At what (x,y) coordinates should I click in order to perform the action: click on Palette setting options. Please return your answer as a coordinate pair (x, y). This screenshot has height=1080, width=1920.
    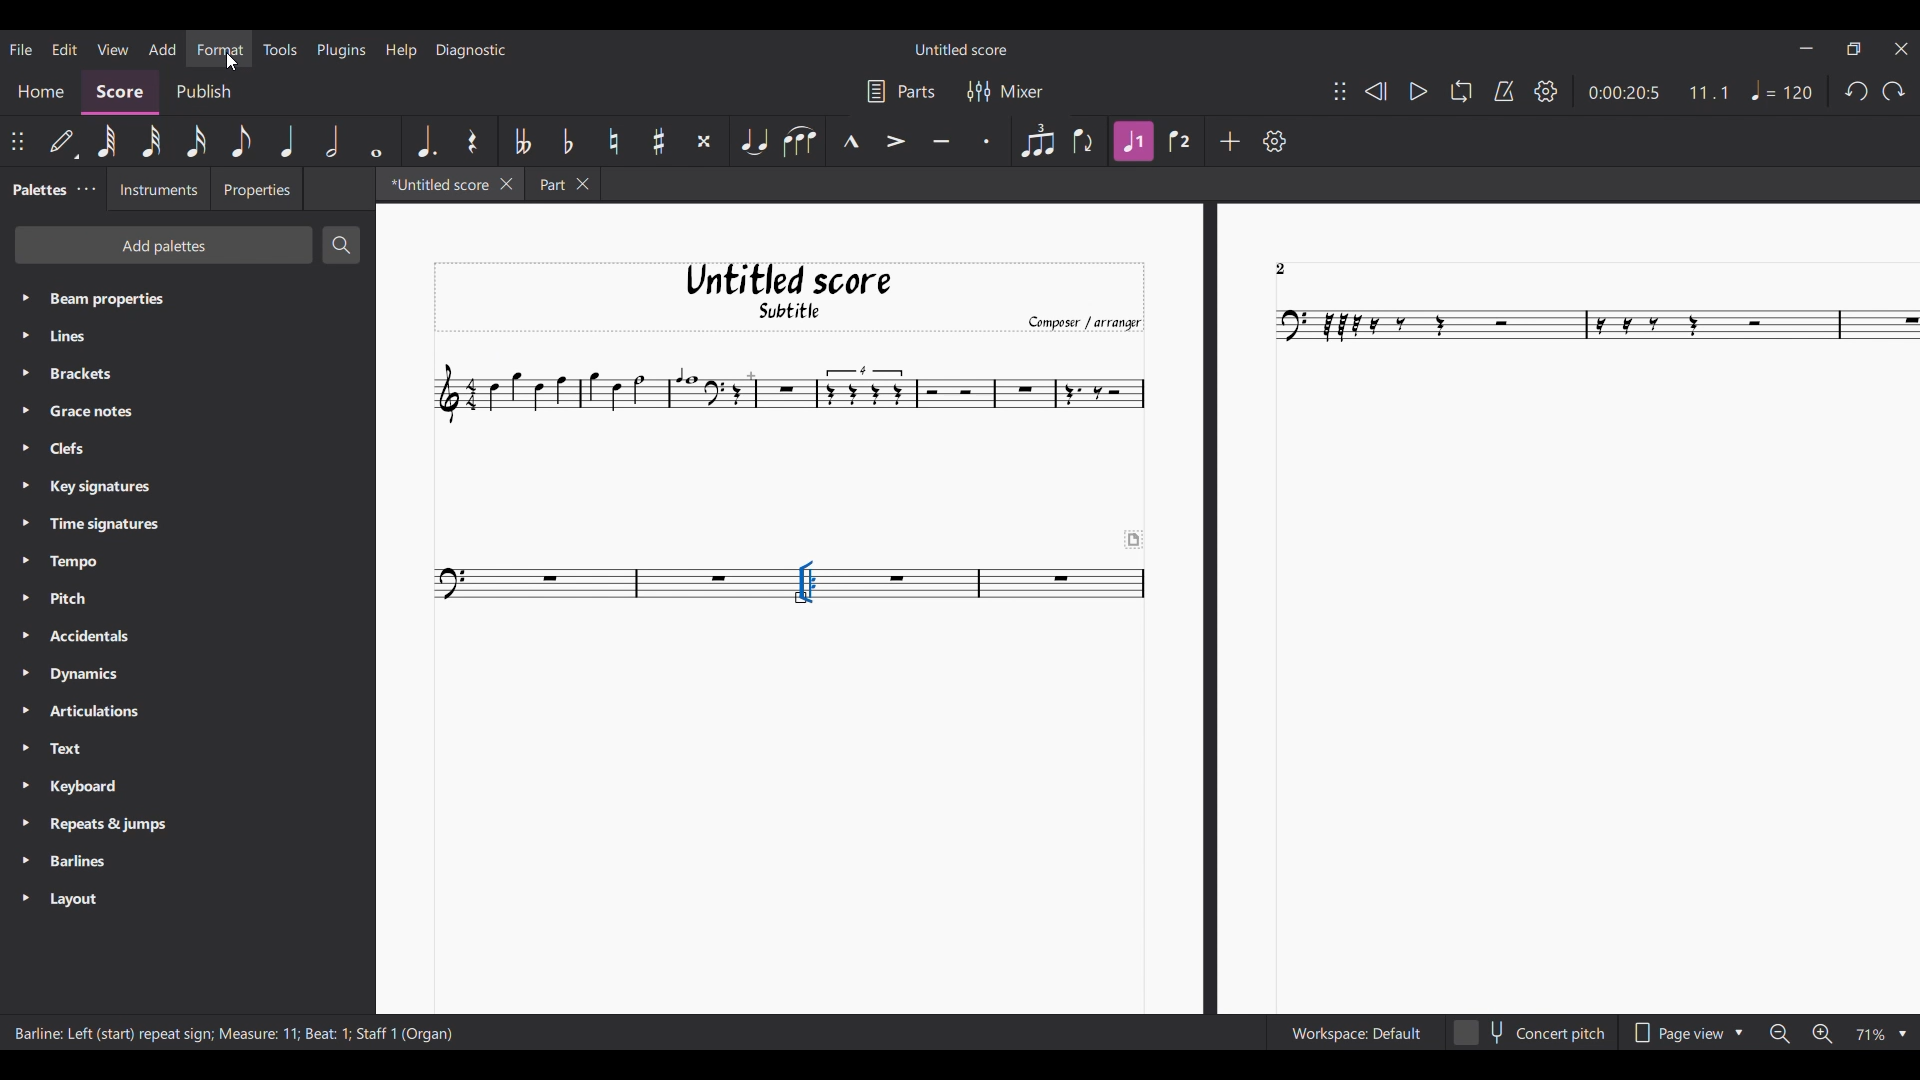
    Looking at the image, I should click on (203, 600).